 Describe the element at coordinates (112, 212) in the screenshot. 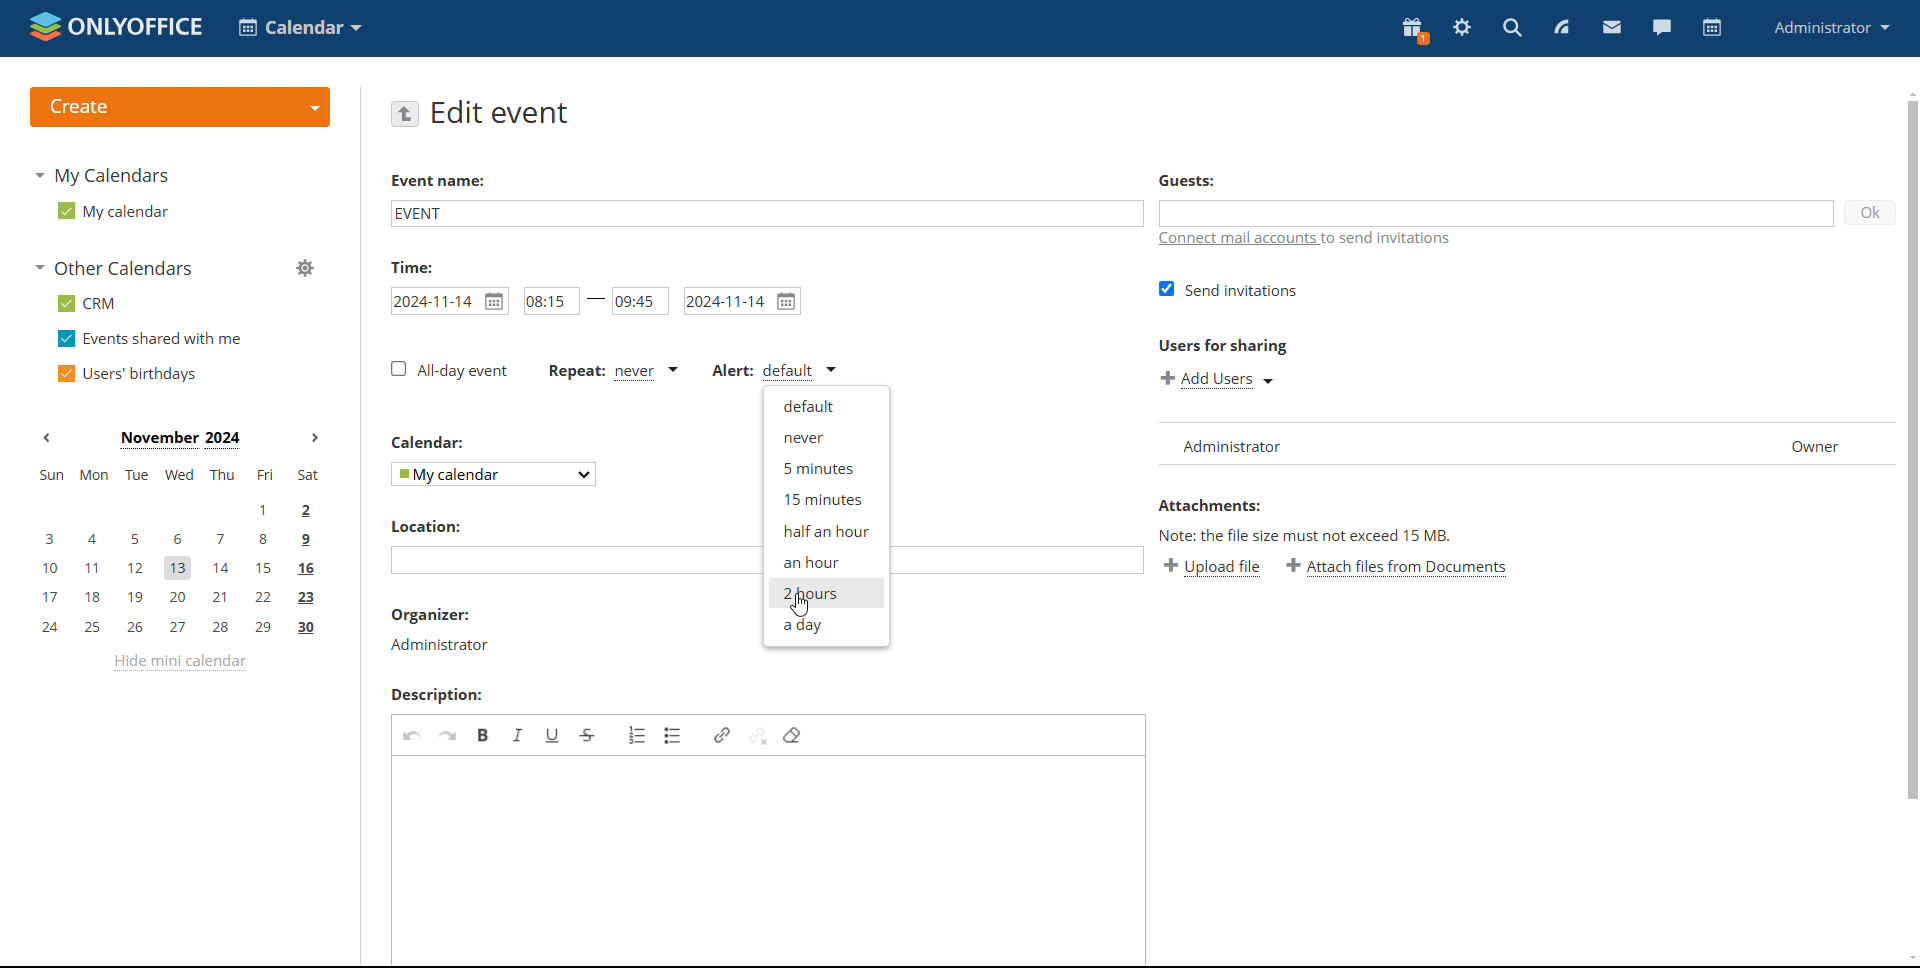

I see `my calendar` at that location.